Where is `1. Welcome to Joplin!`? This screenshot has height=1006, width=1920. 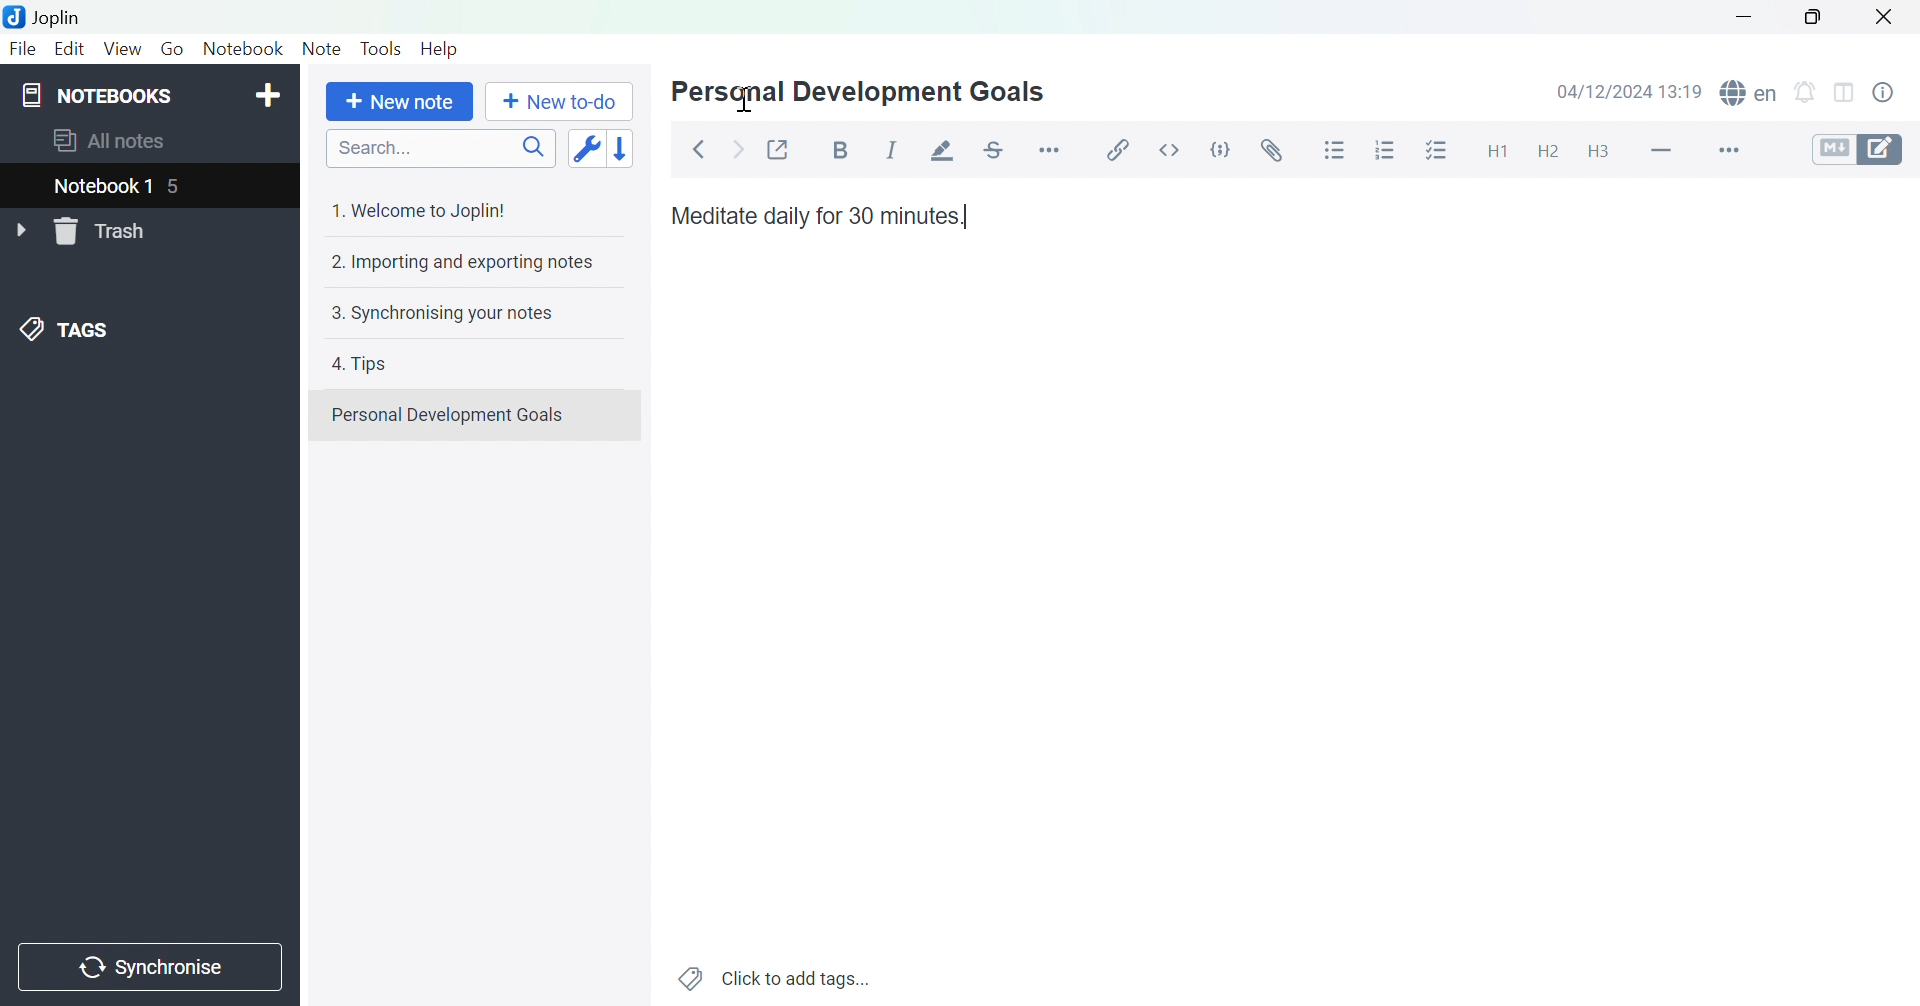 1. Welcome to Joplin! is located at coordinates (427, 210).